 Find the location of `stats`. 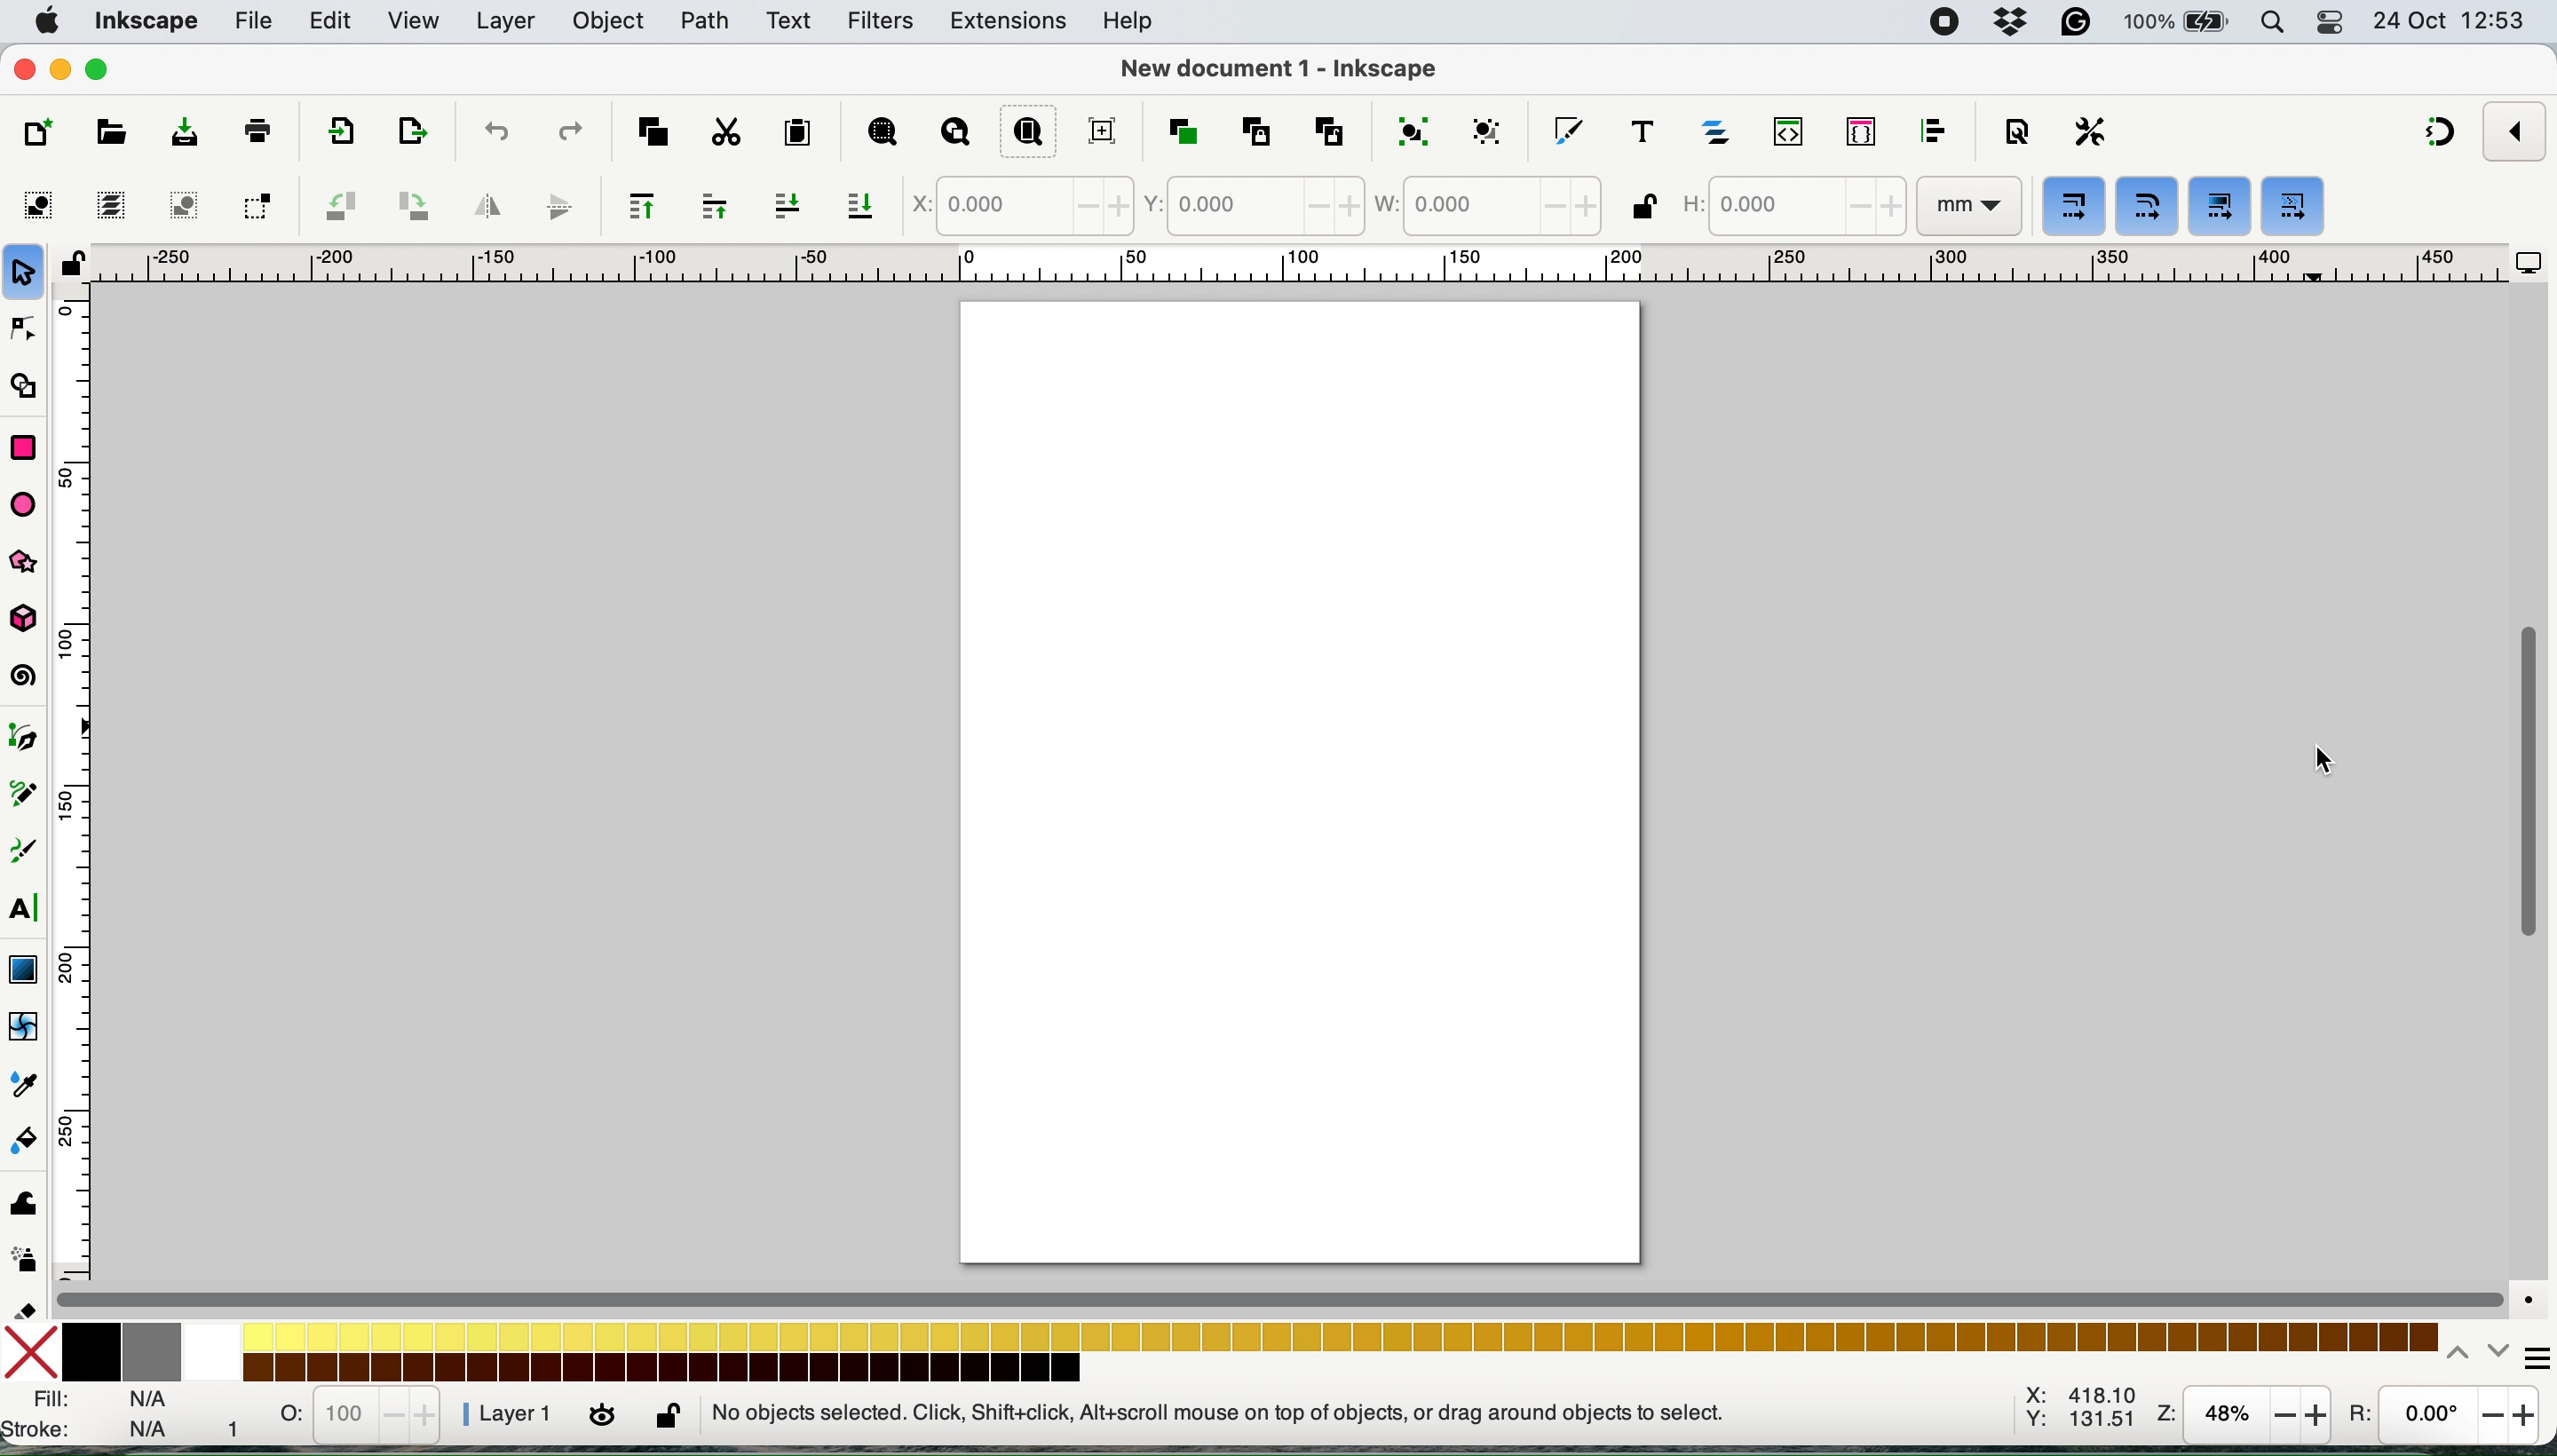

stats is located at coordinates (362, 1416).